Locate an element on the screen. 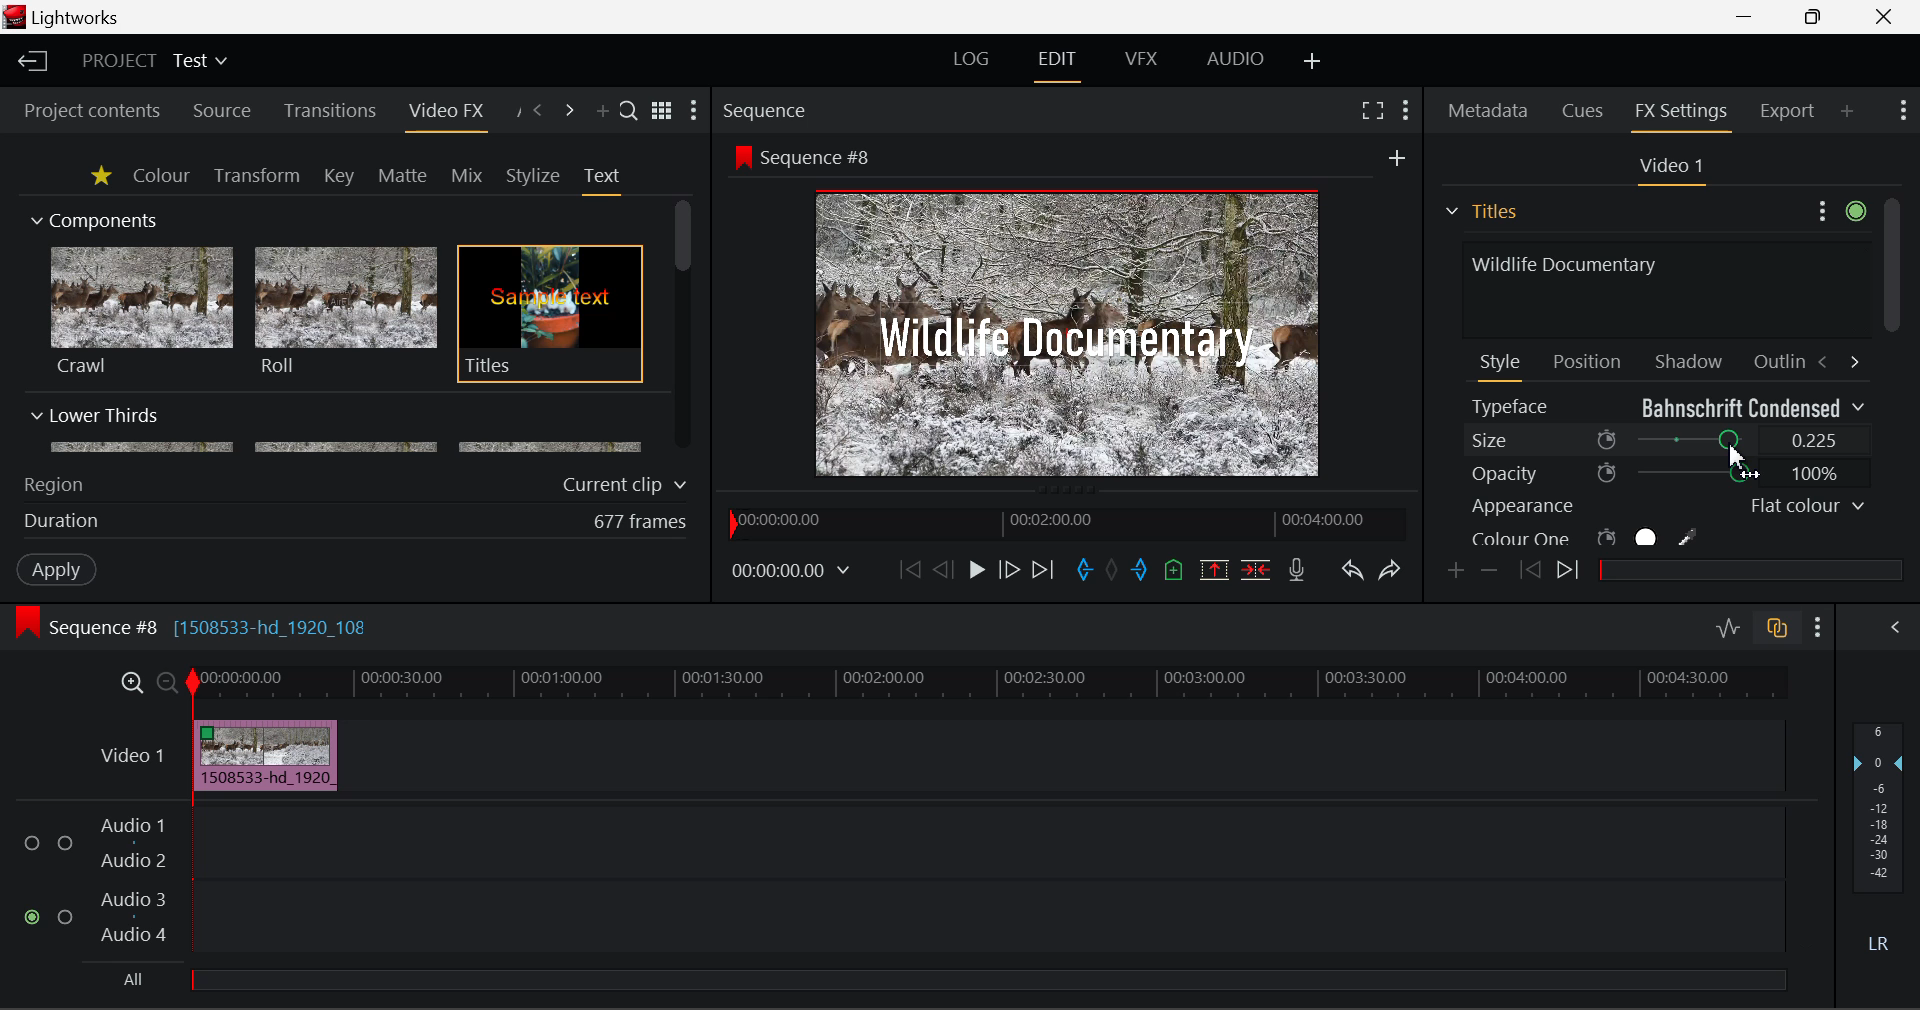 This screenshot has width=1920, height=1010. Add keyframe is located at coordinates (1458, 572).